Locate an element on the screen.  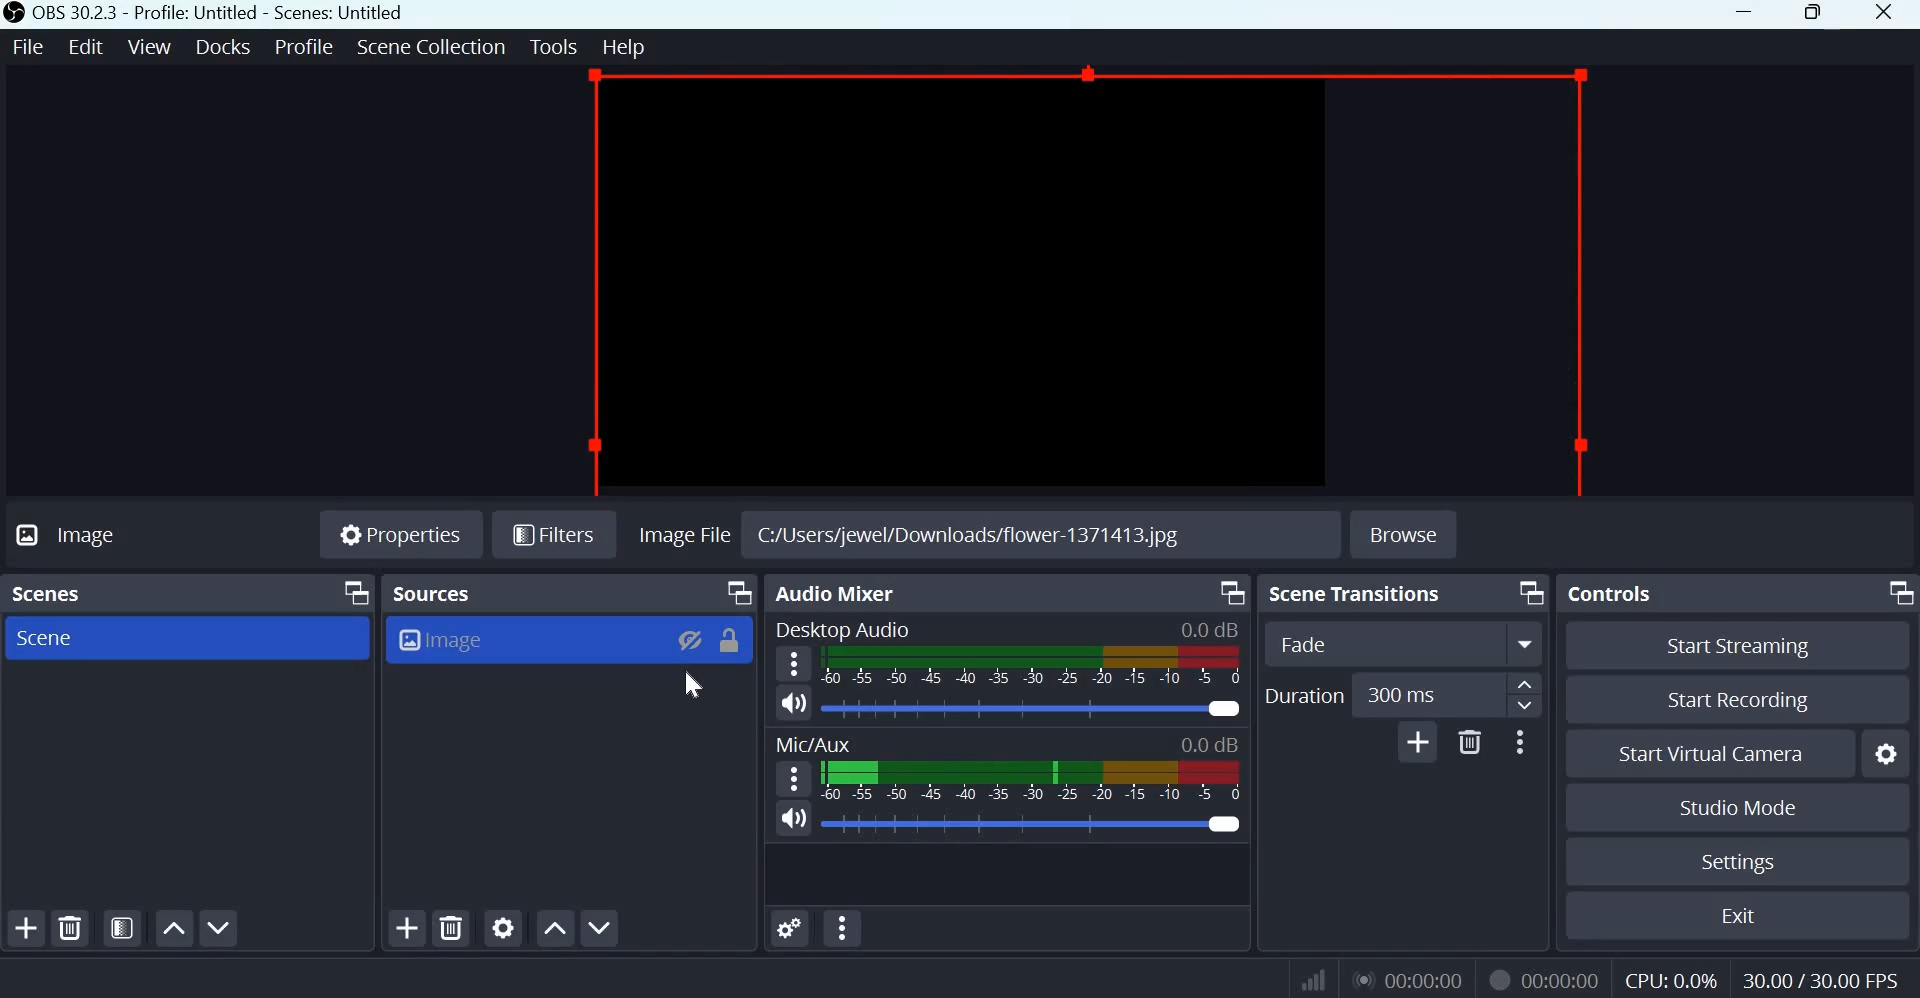
Move source(s) down is located at coordinates (598, 927).